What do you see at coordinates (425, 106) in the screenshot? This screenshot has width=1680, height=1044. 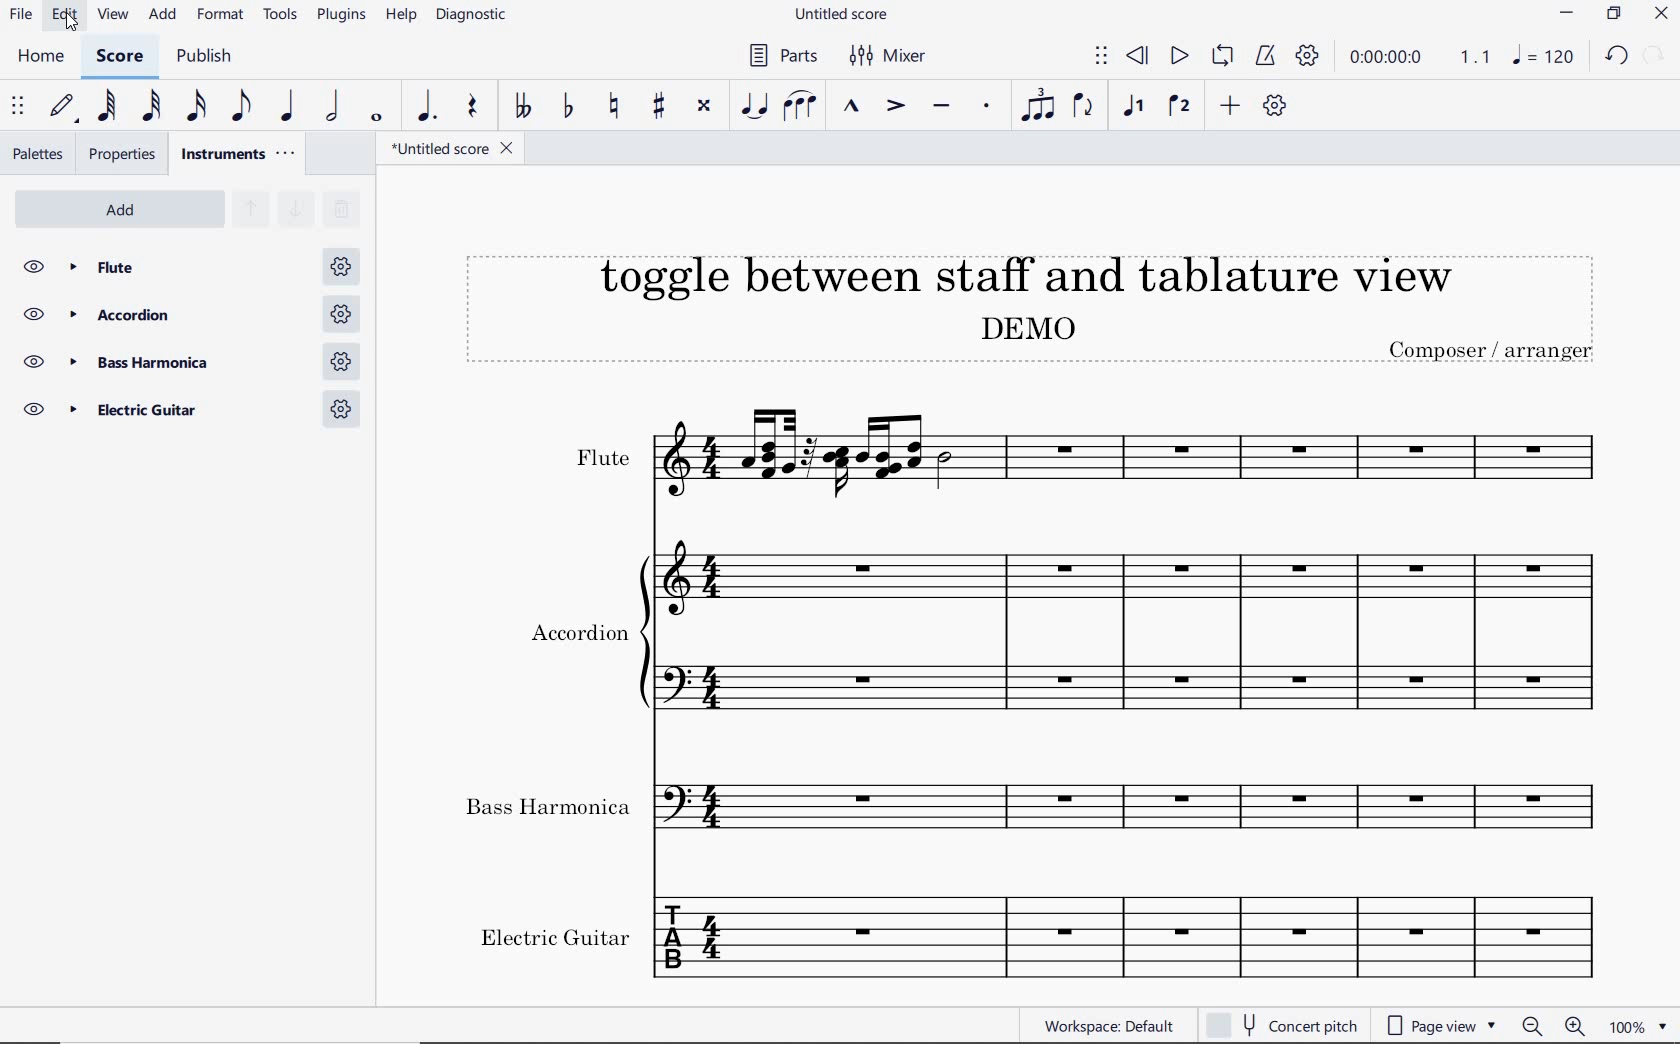 I see `augmentation dot` at bounding box center [425, 106].